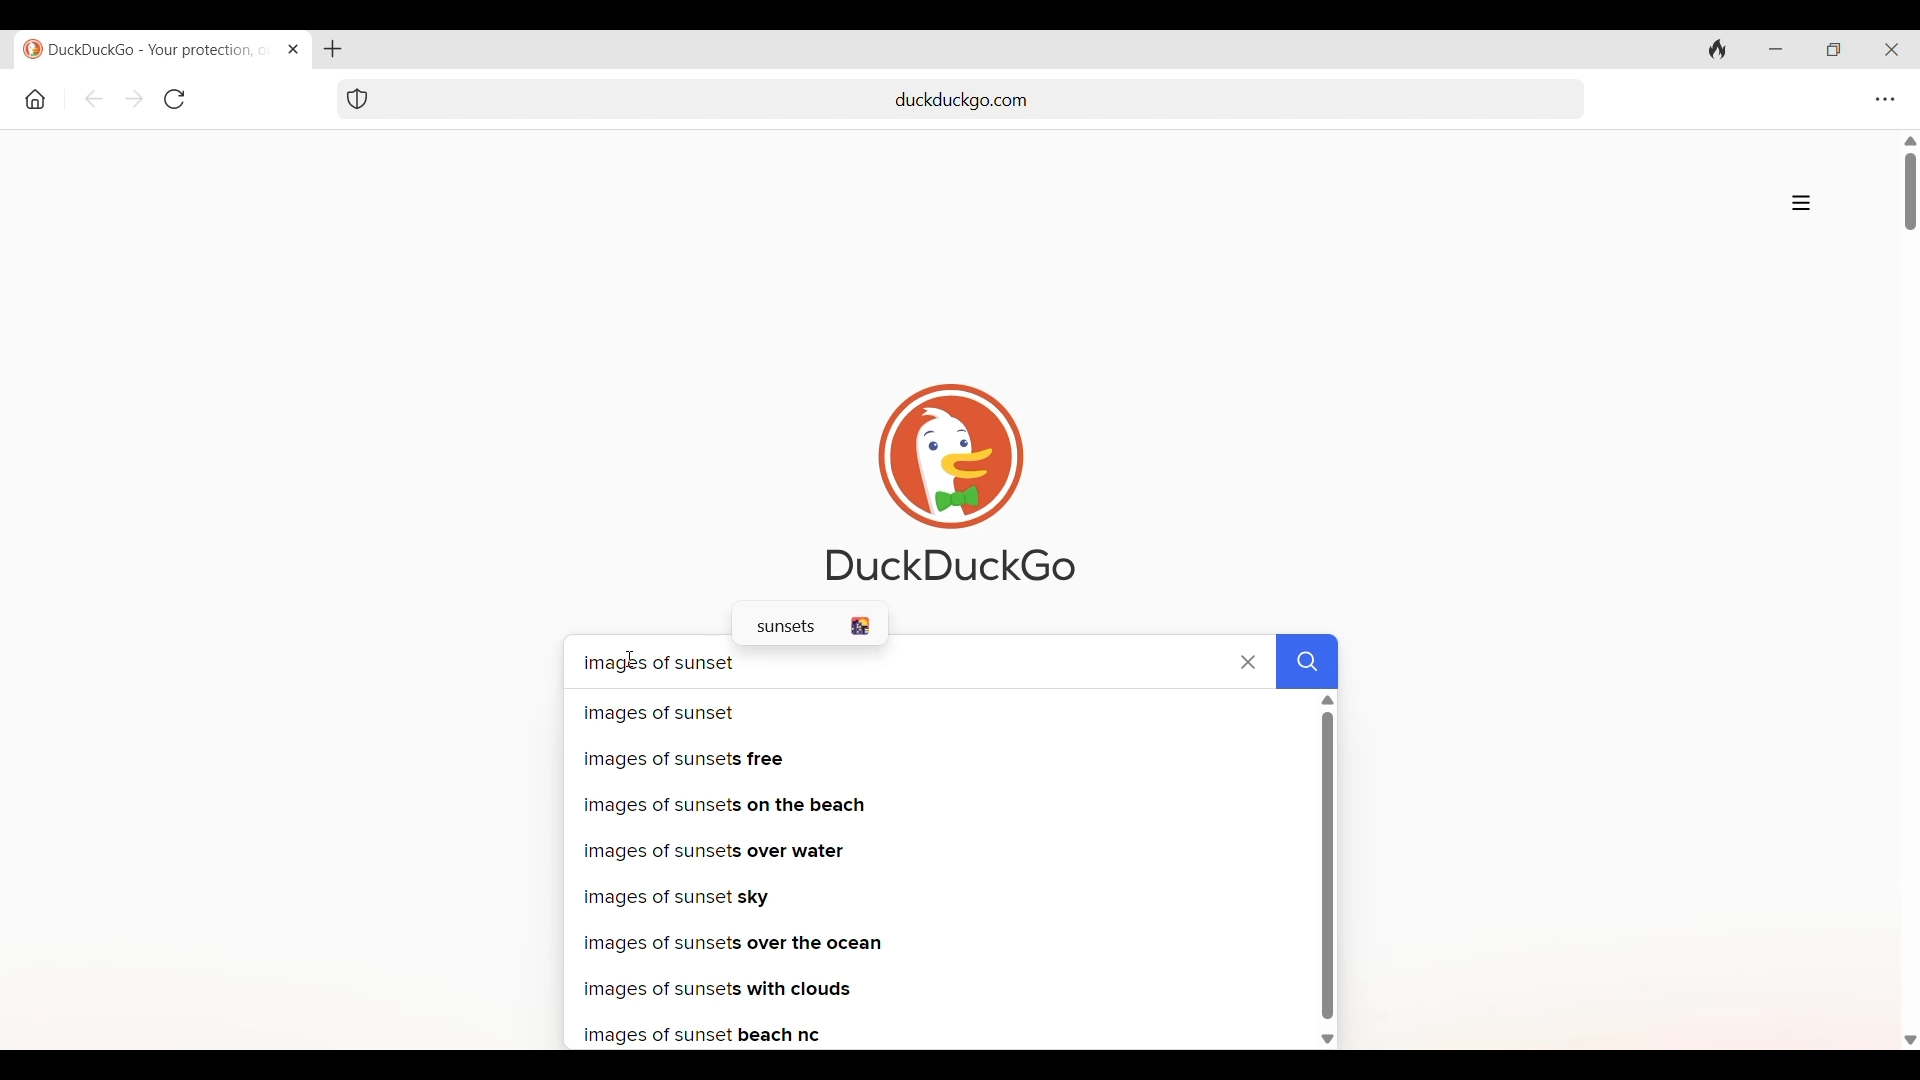 The height and width of the screenshot is (1080, 1920). I want to click on Vertical slide bar, so click(1912, 191).